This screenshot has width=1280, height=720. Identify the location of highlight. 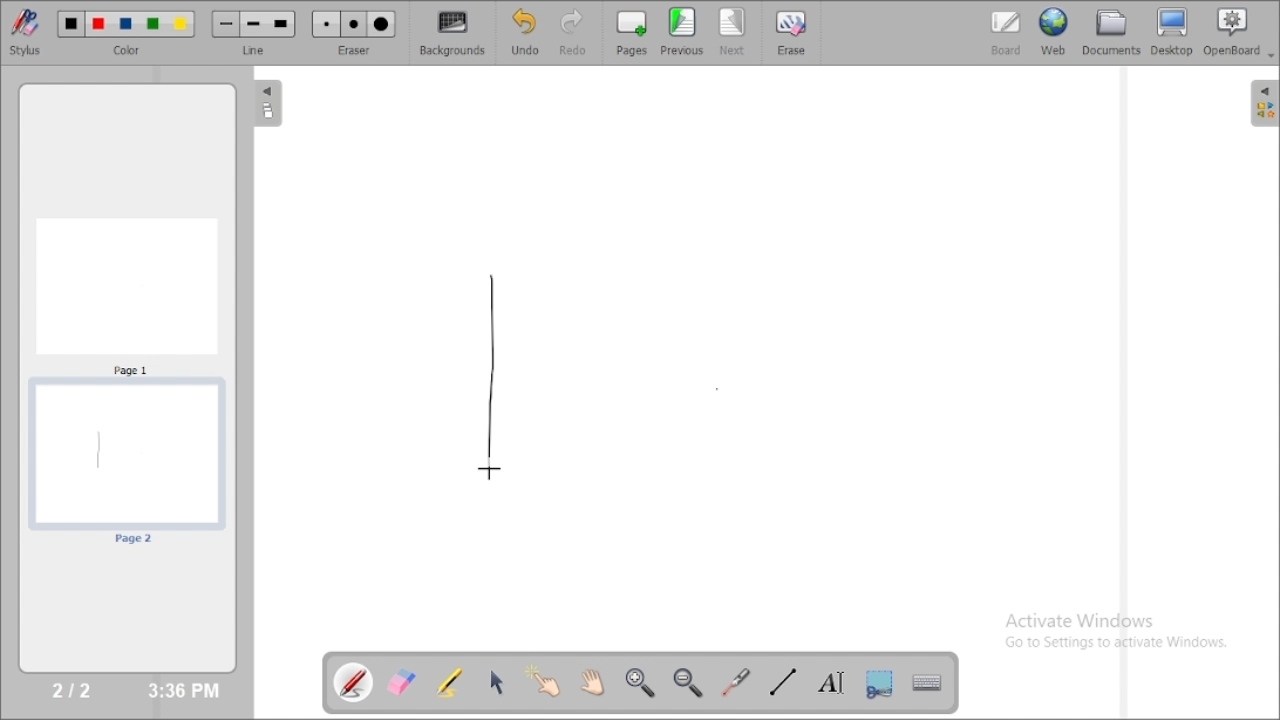
(449, 681).